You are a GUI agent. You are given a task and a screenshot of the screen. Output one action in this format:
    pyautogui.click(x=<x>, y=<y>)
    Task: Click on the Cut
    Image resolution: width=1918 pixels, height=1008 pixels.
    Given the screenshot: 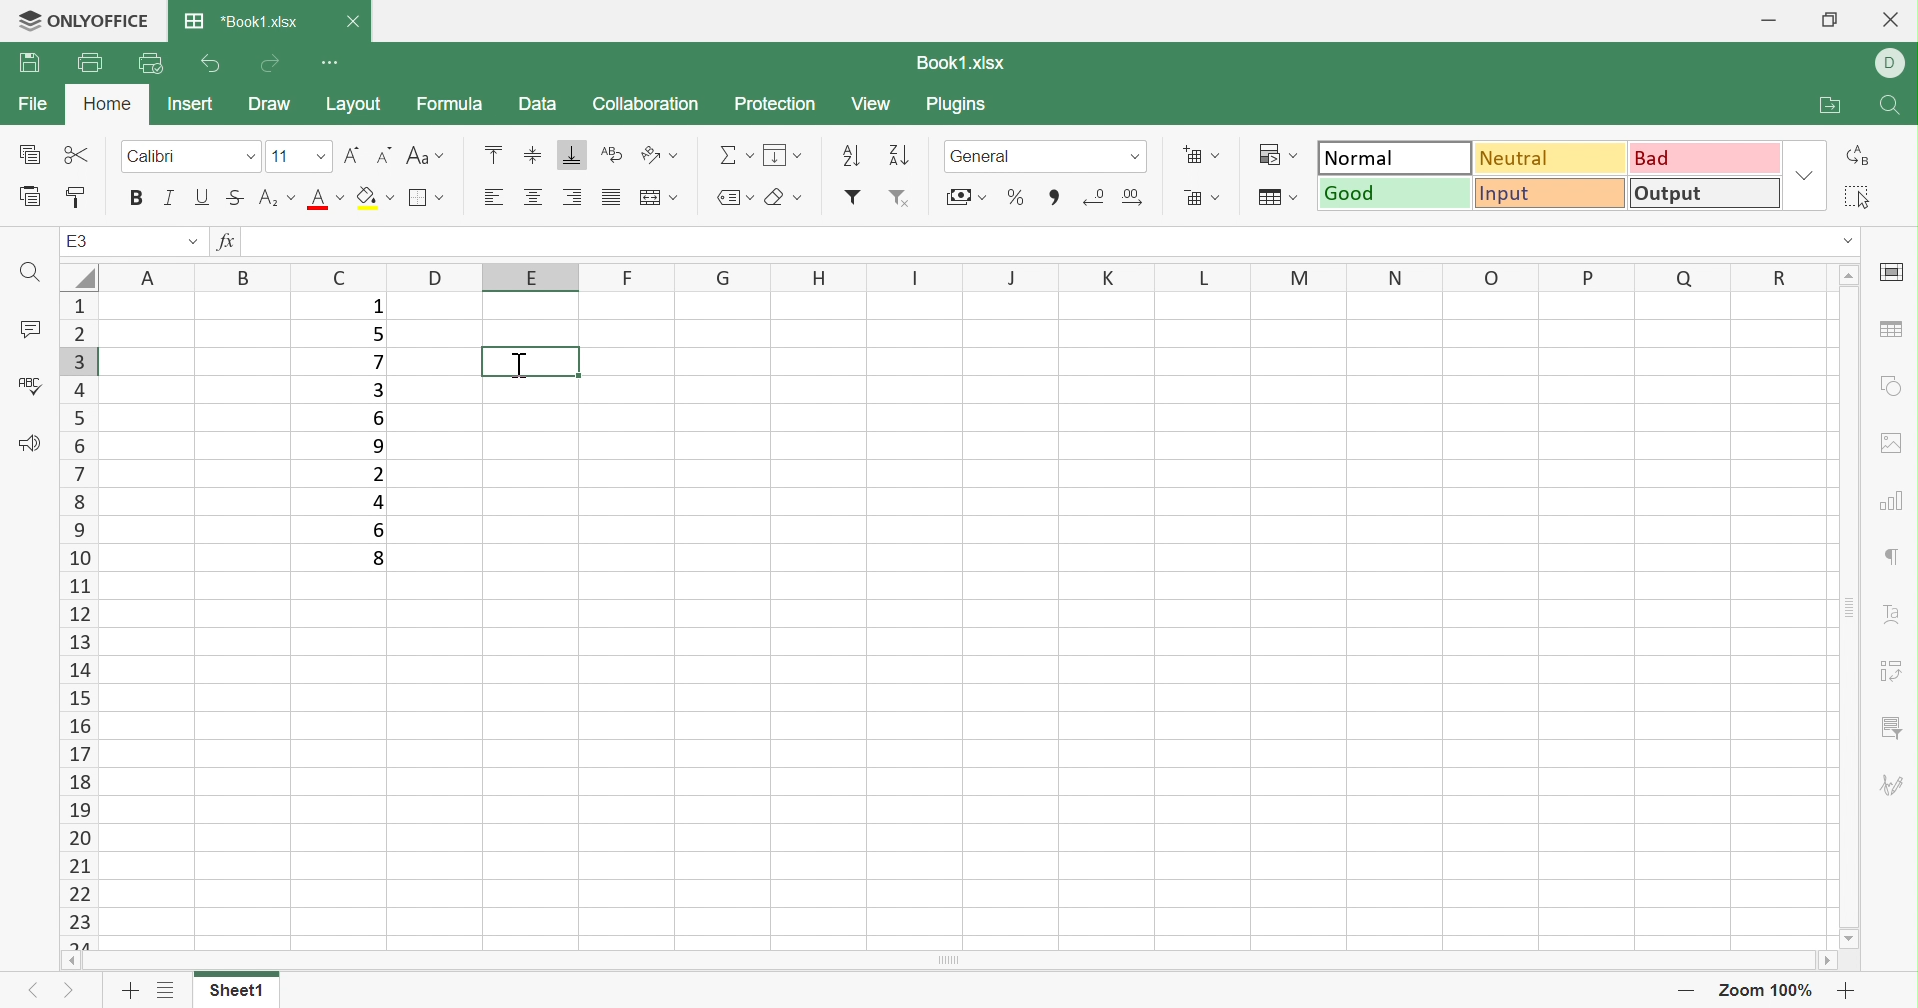 What is the action you would take?
    pyautogui.click(x=80, y=153)
    